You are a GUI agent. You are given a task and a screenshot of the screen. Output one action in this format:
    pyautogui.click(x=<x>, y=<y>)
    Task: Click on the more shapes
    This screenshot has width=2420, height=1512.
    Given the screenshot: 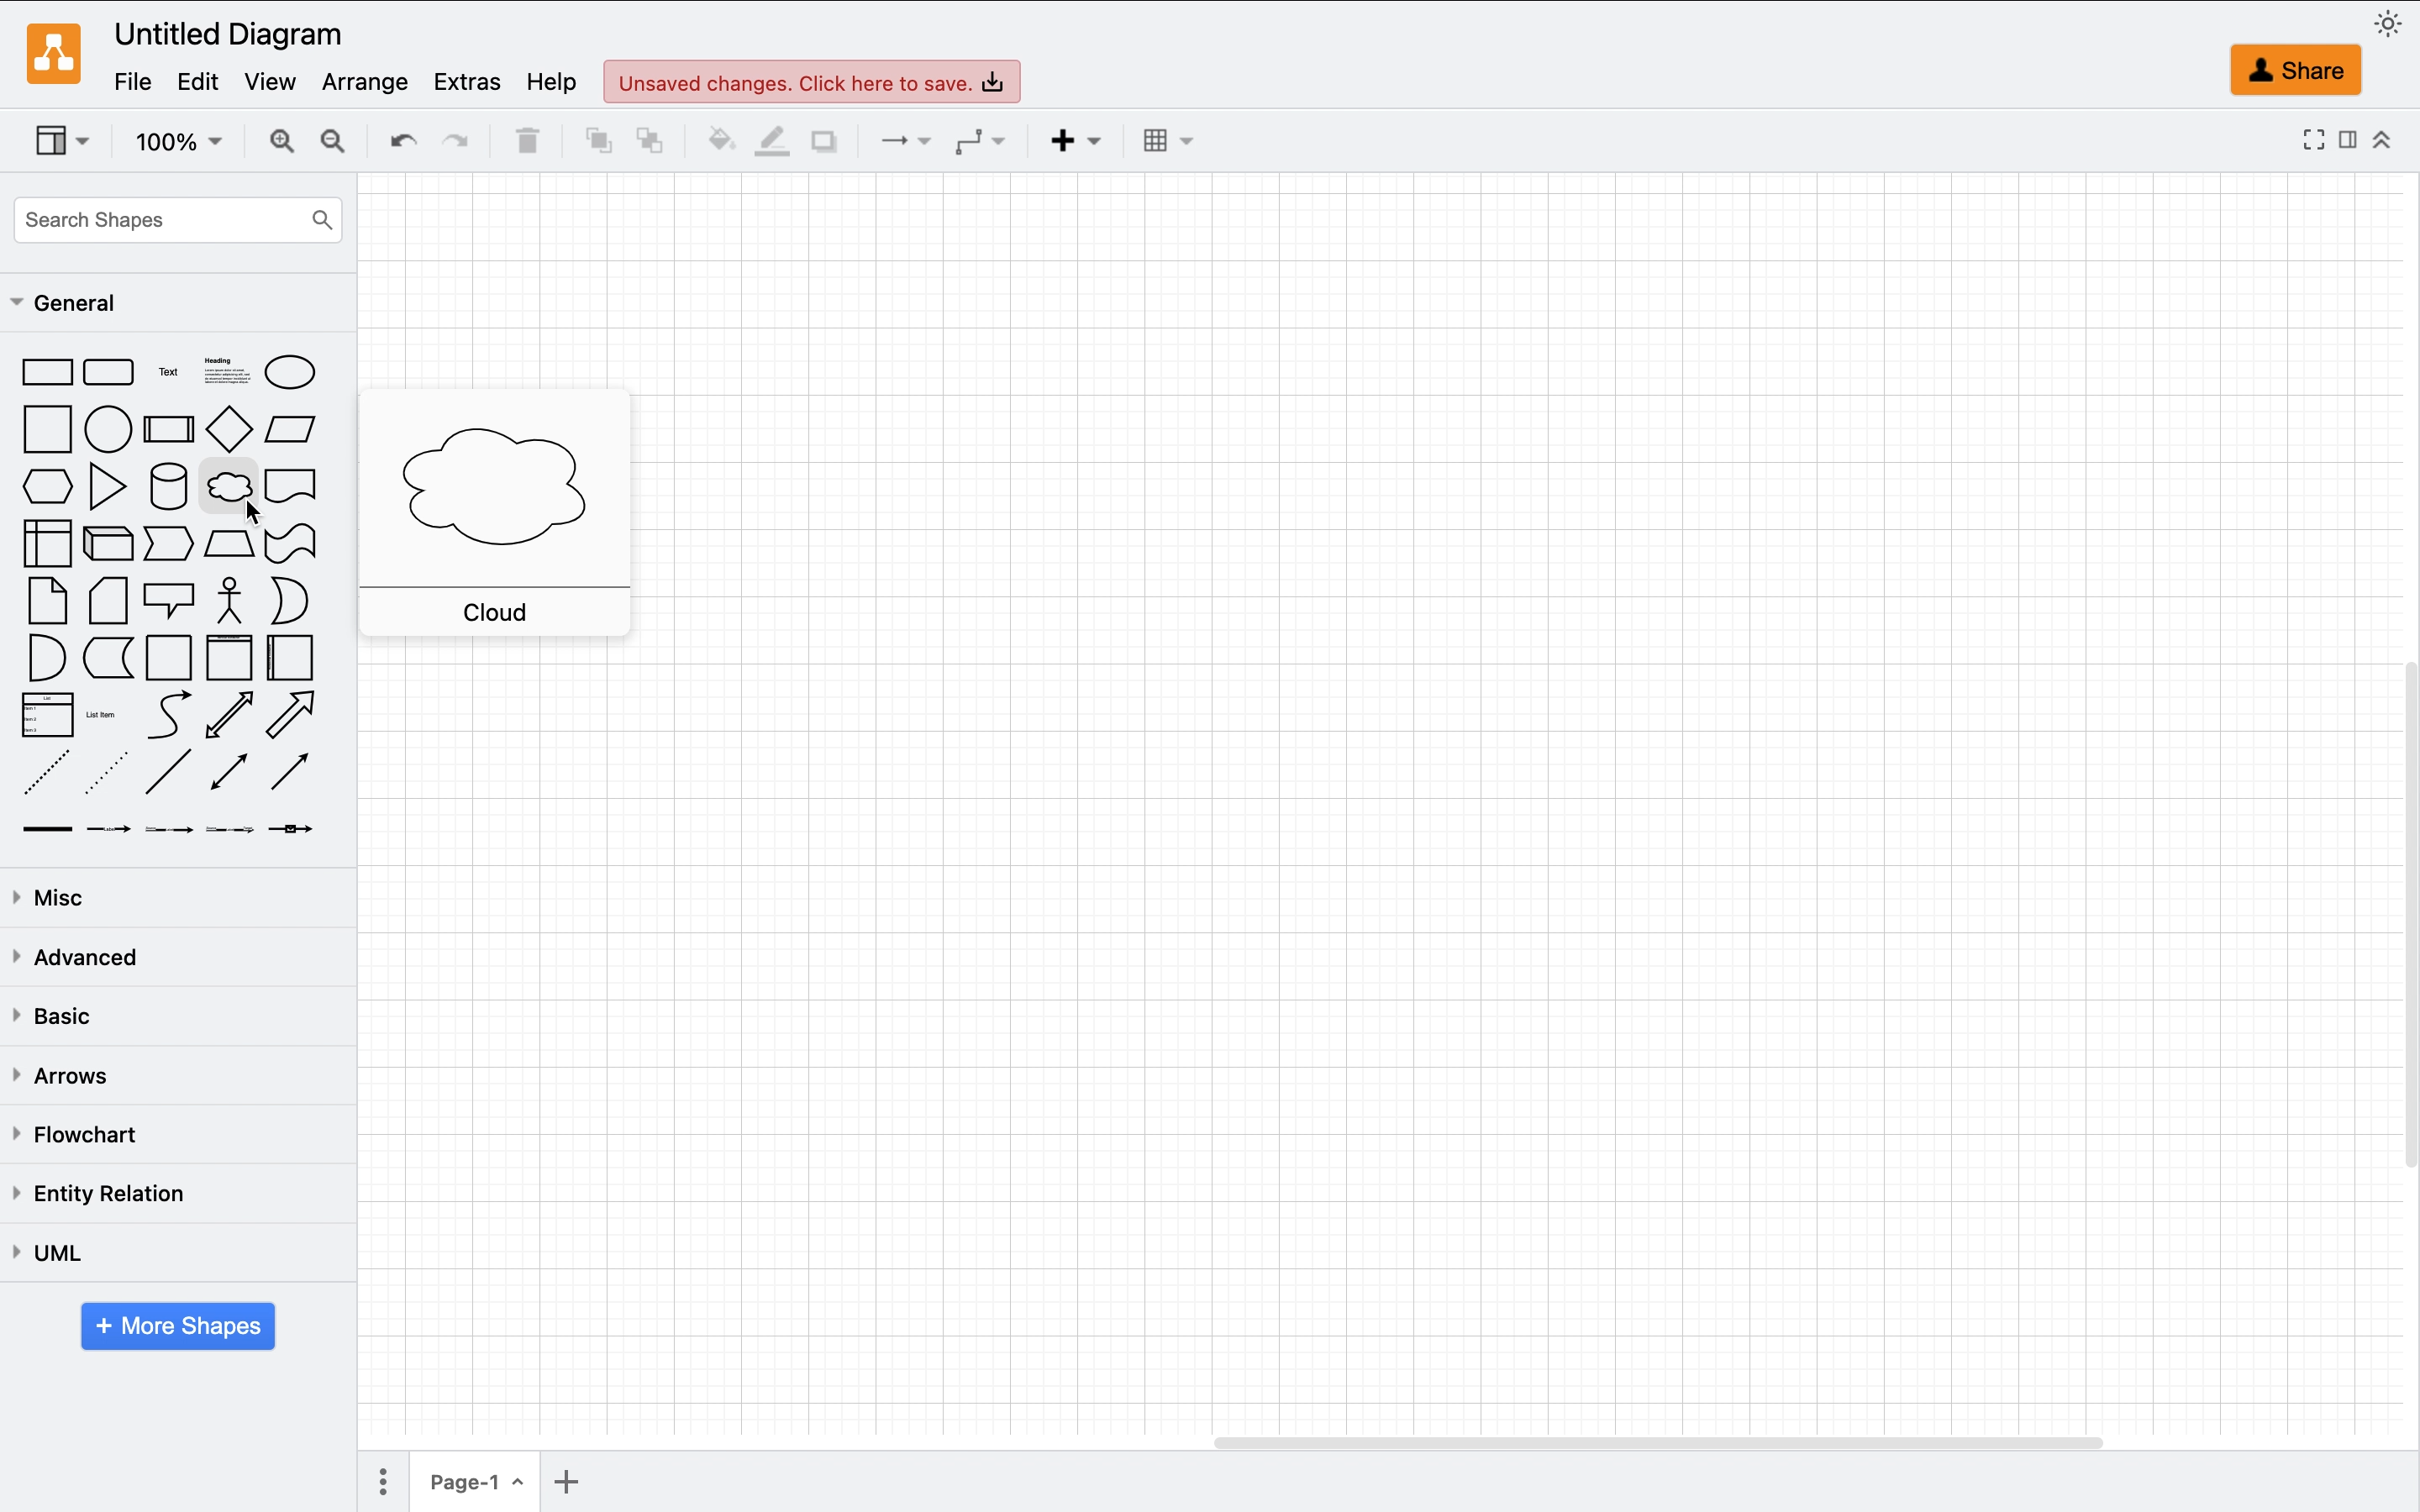 What is the action you would take?
    pyautogui.click(x=170, y=1326)
    